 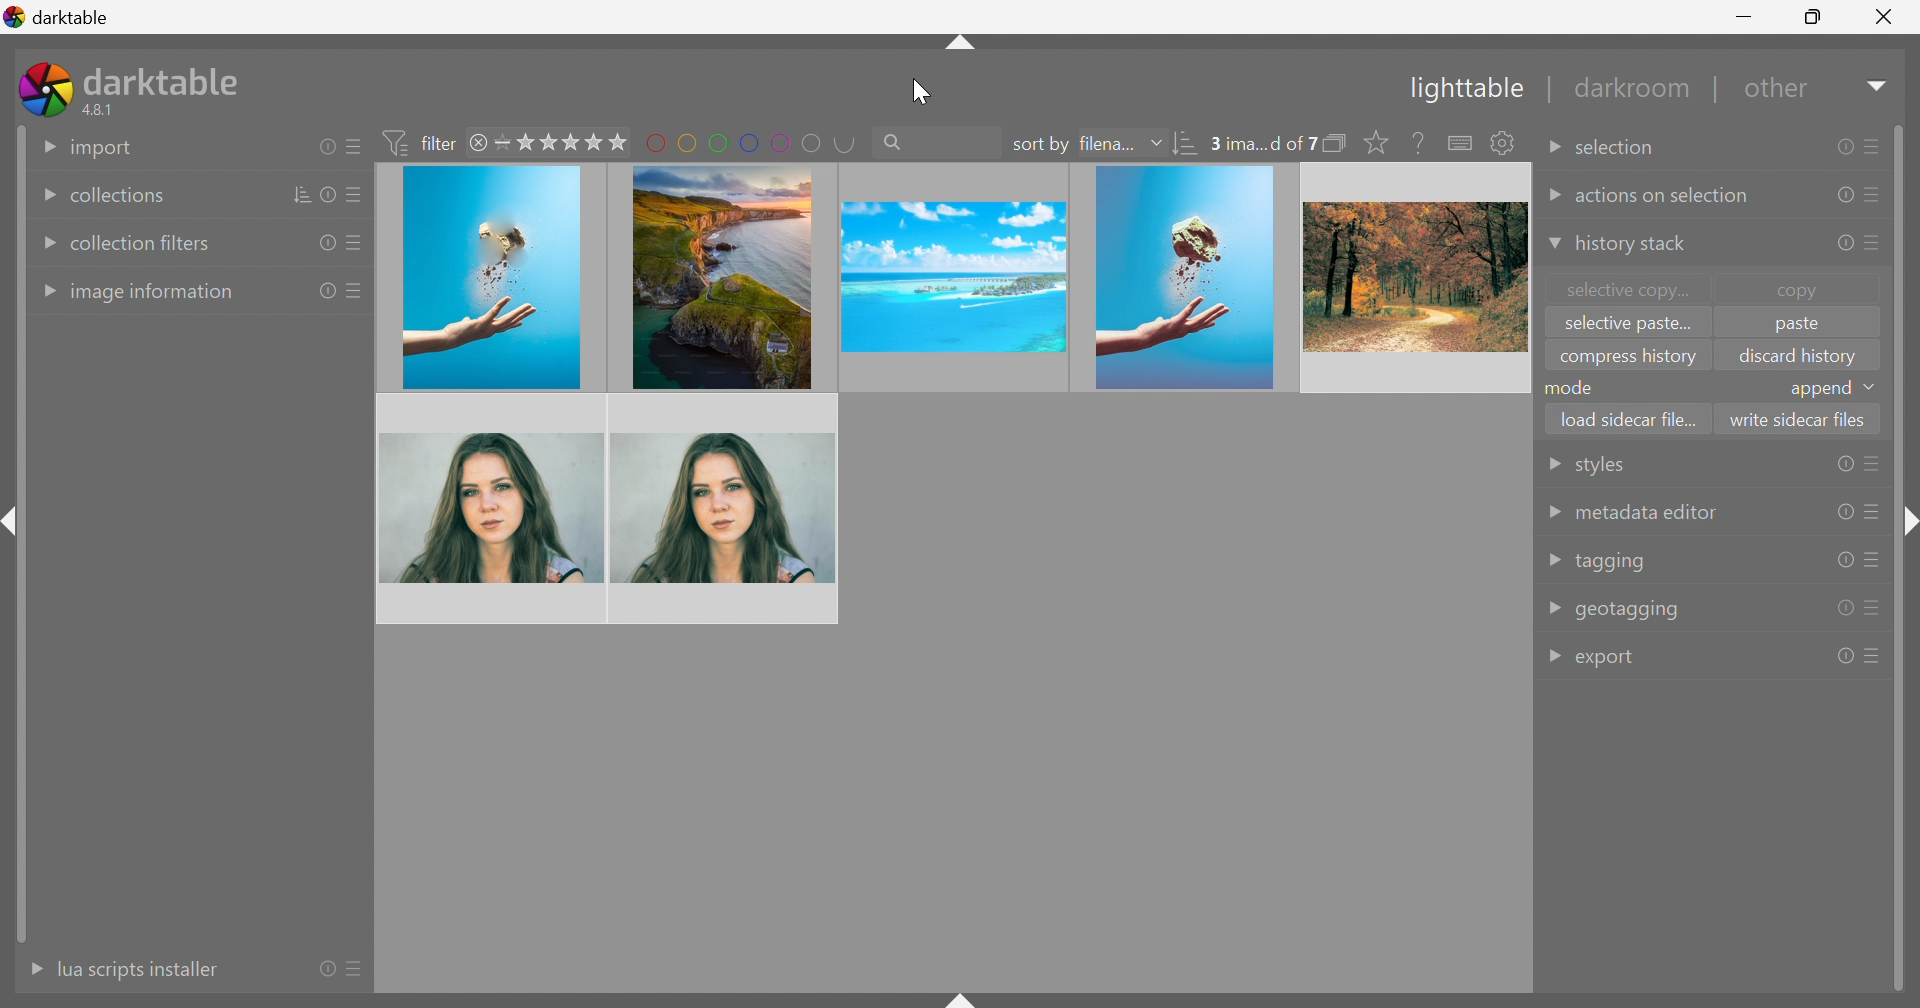 I want to click on image, so click(x=725, y=507).